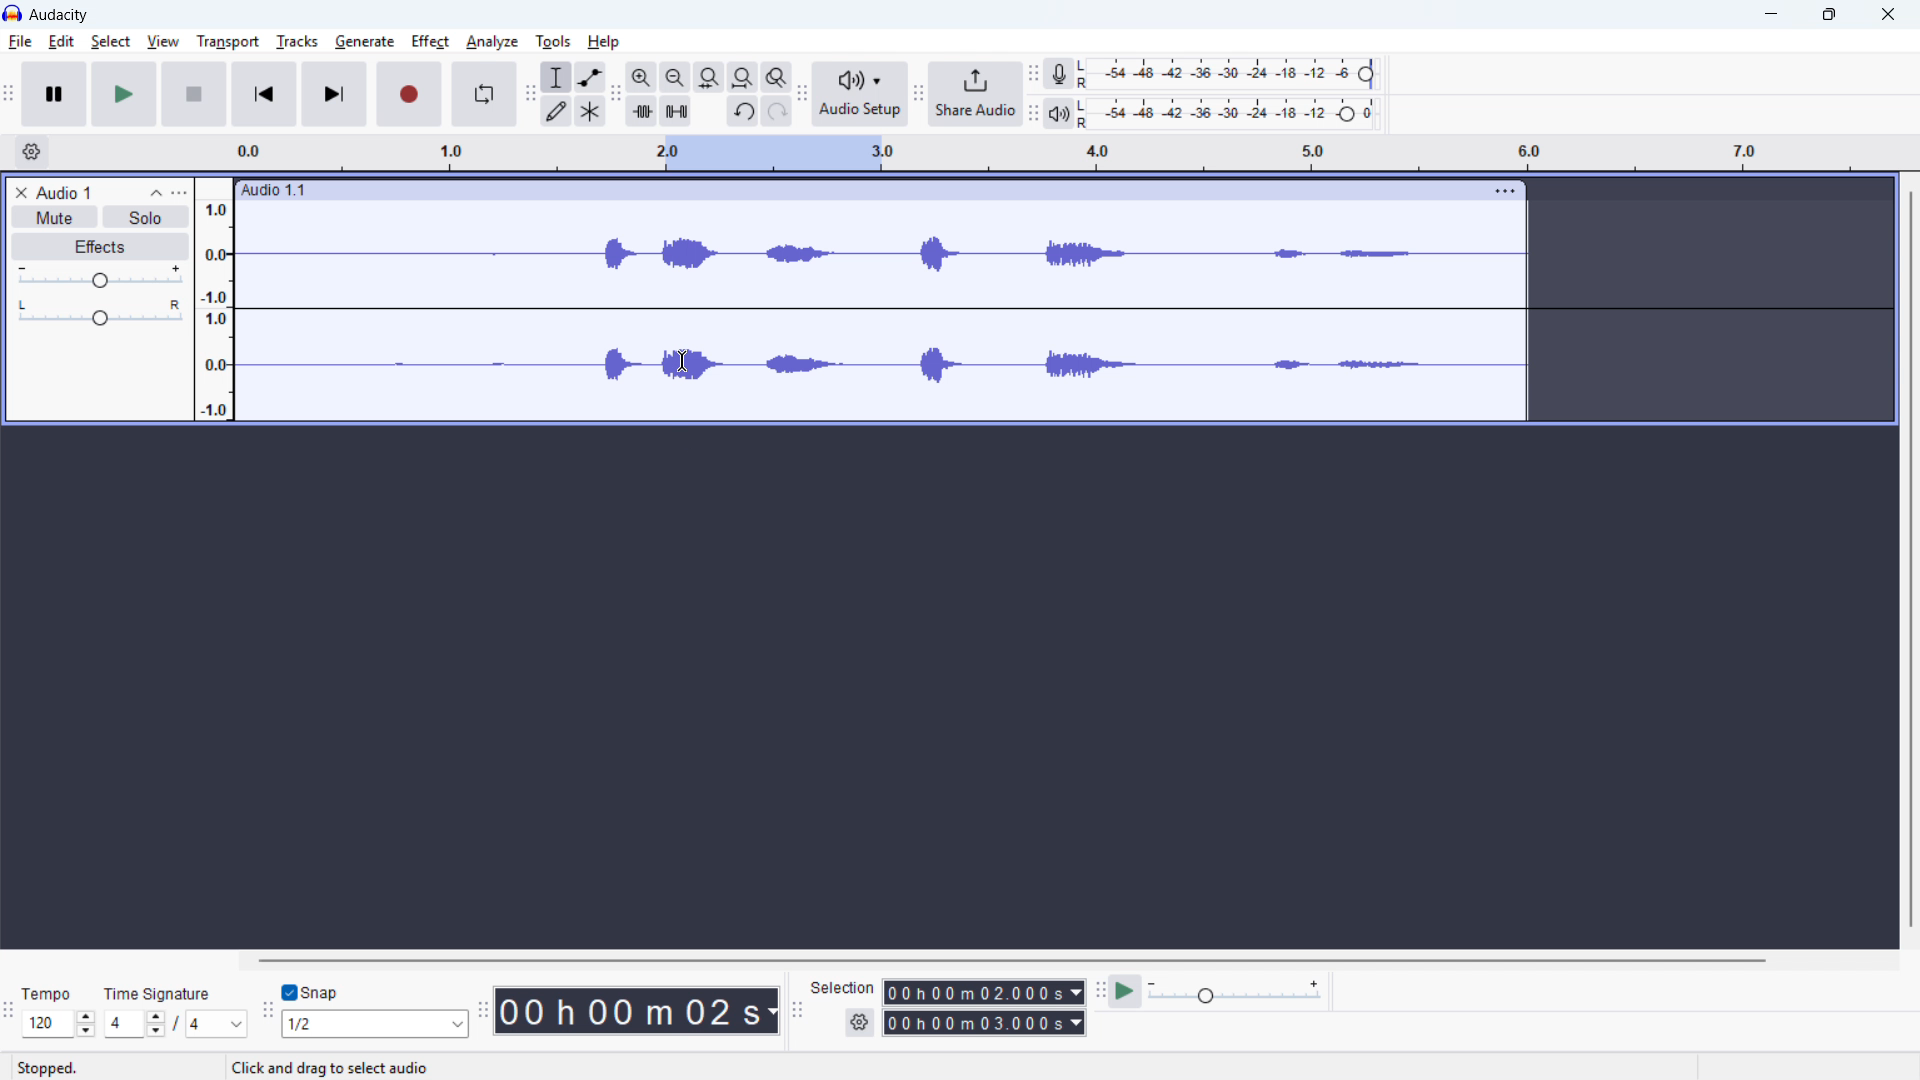 Image resolution: width=1920 pixels, height=1080 pixels. I want to click on Gain, so click(100, 276).